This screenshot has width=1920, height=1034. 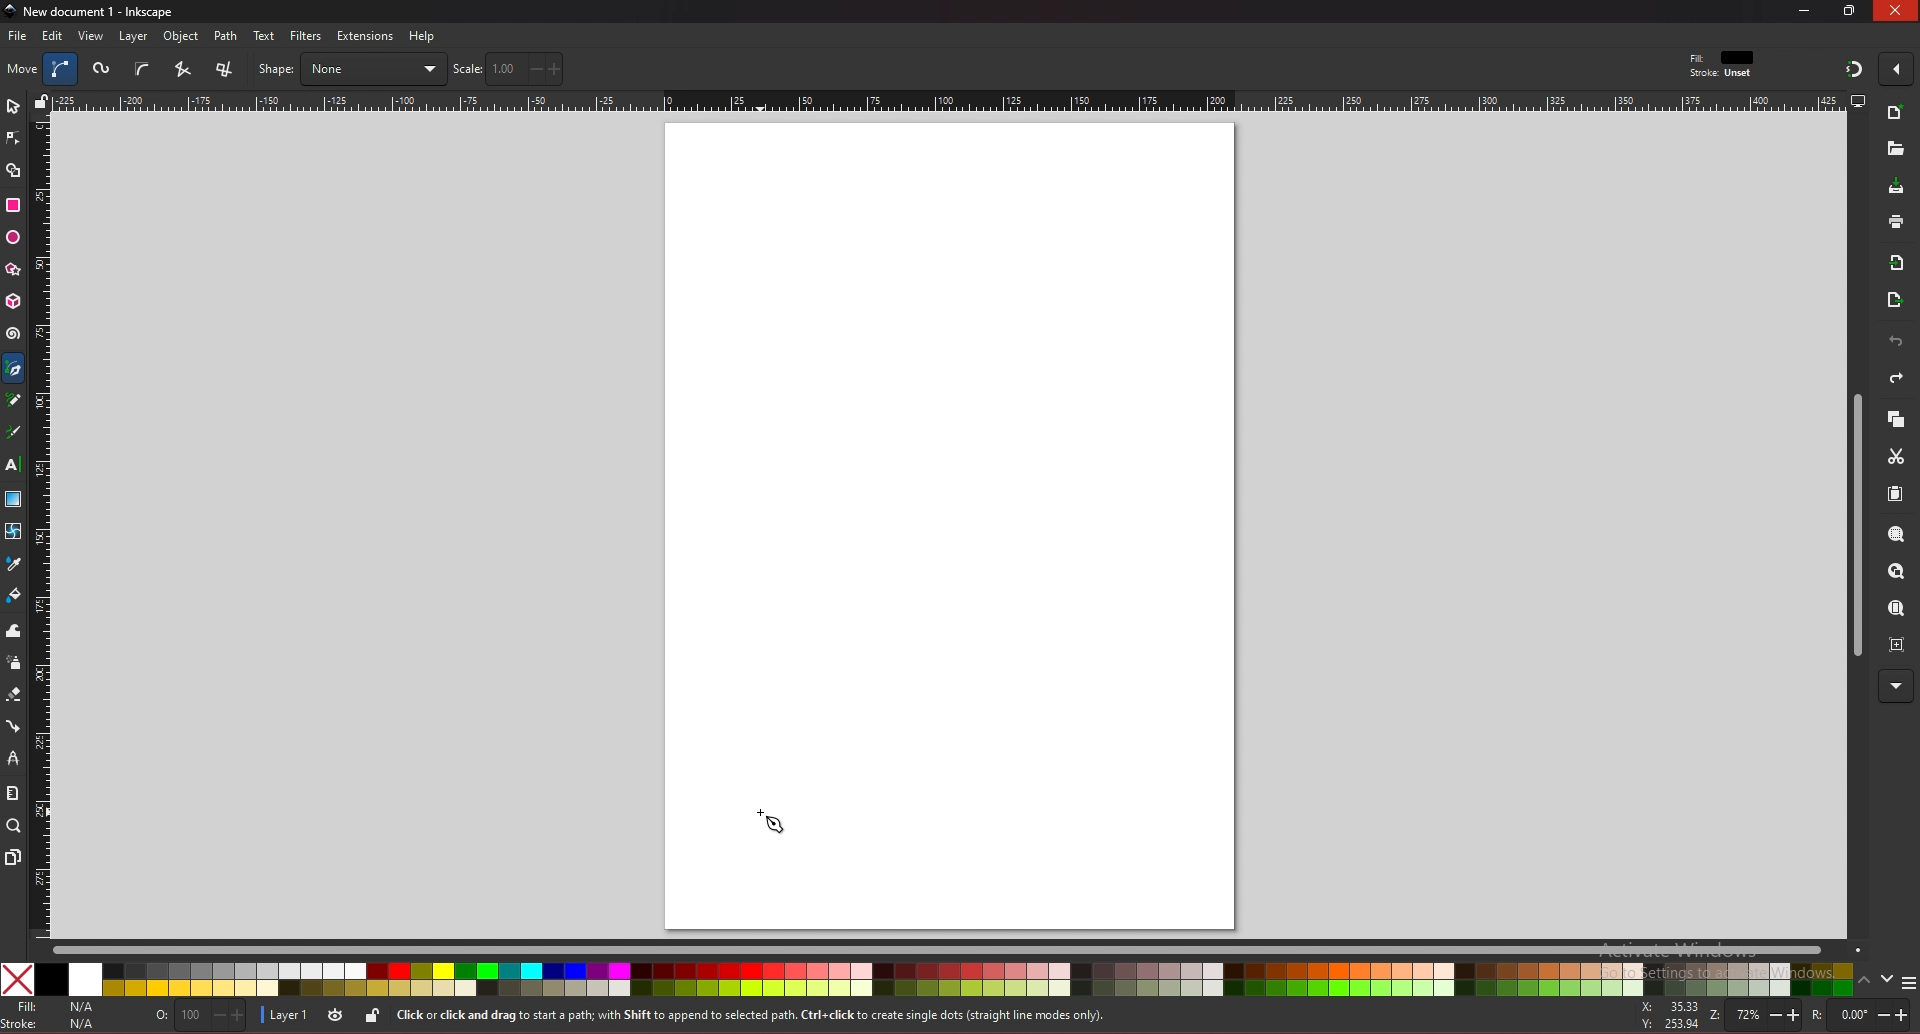 I want to click on fit, so click(x=1724, y=58).